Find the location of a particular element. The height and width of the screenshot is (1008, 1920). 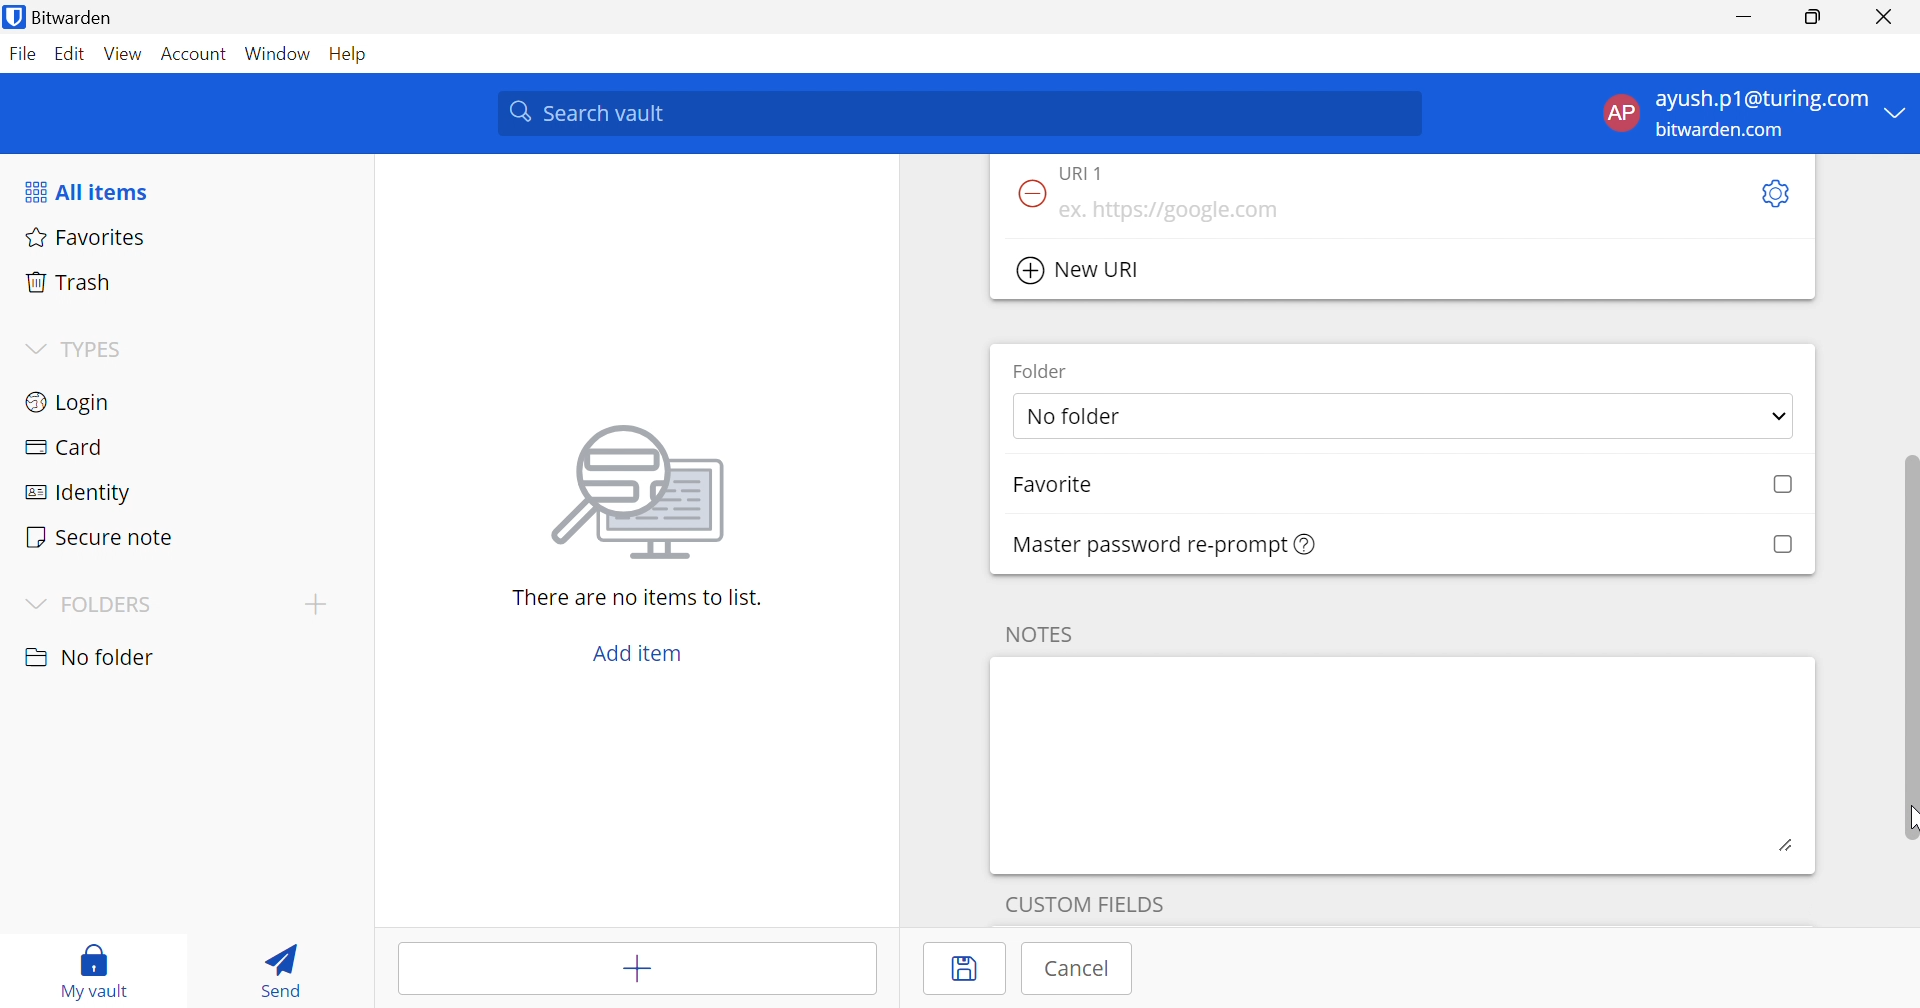

Drop Down is located at coordinates (1780, 419).